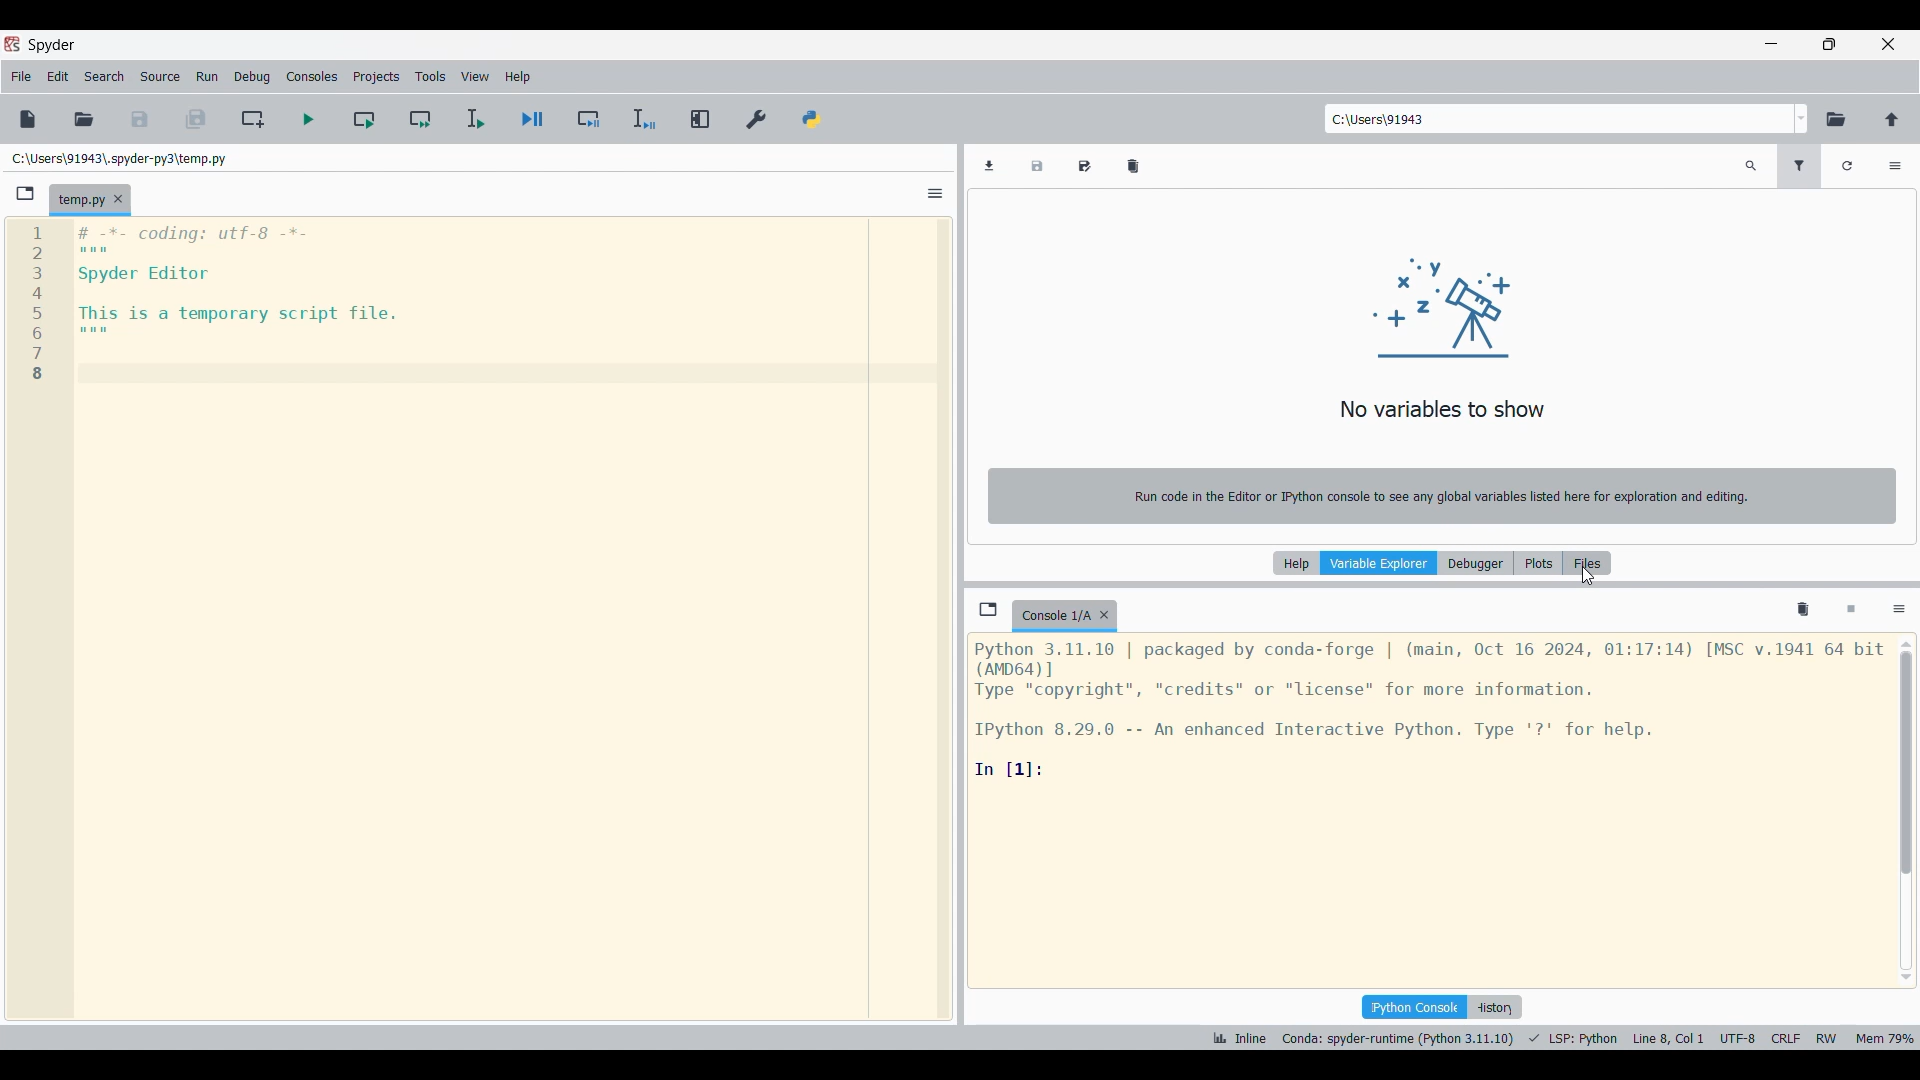  Describe the element at coordinates (79, 201) in the screenshot. I see `Current tab` at that location.